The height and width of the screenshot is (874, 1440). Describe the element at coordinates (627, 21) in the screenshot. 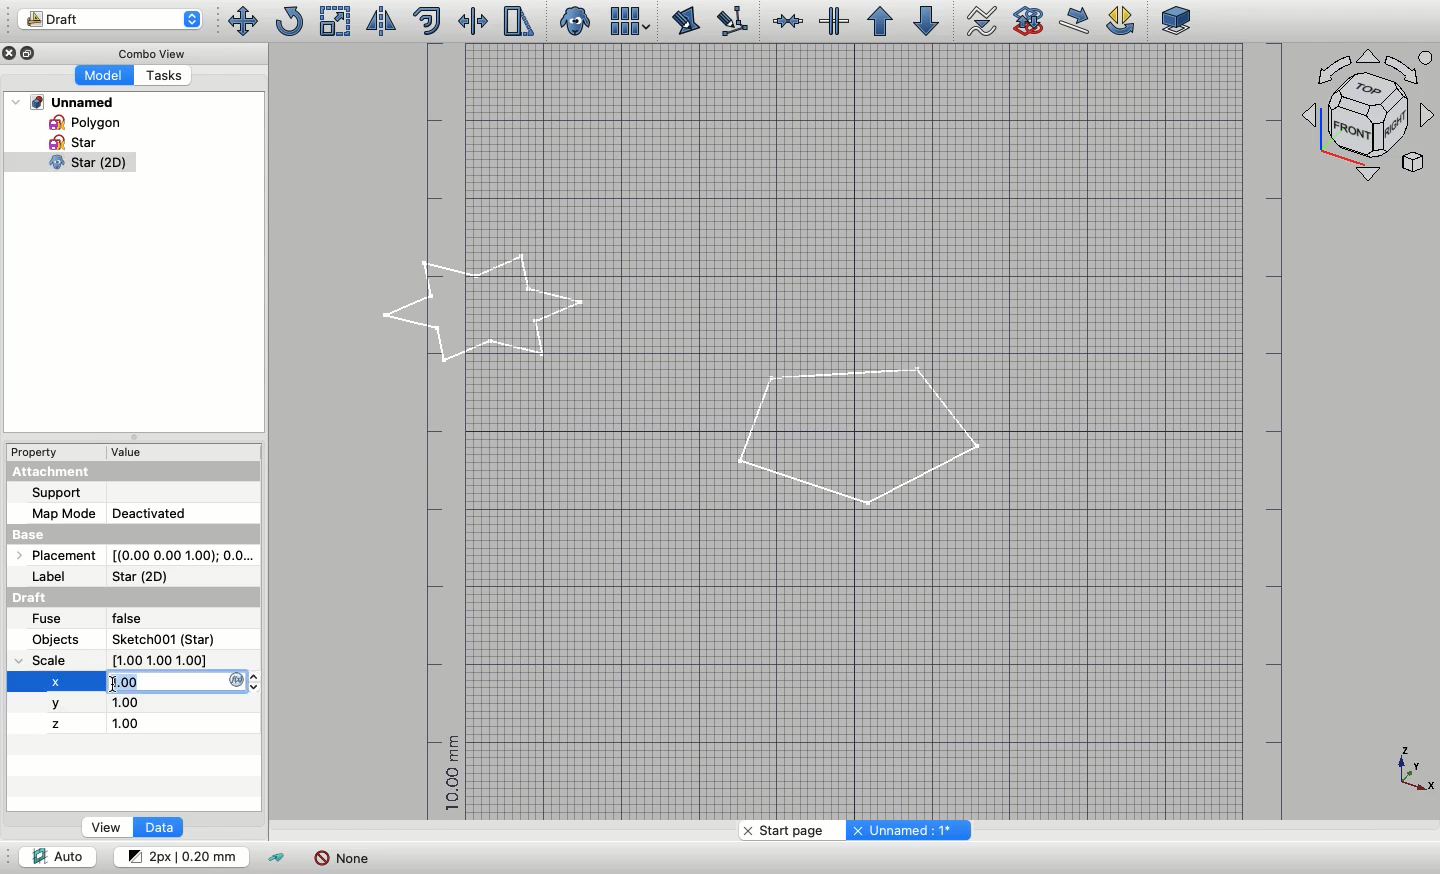

I see `Array tools` at that location.